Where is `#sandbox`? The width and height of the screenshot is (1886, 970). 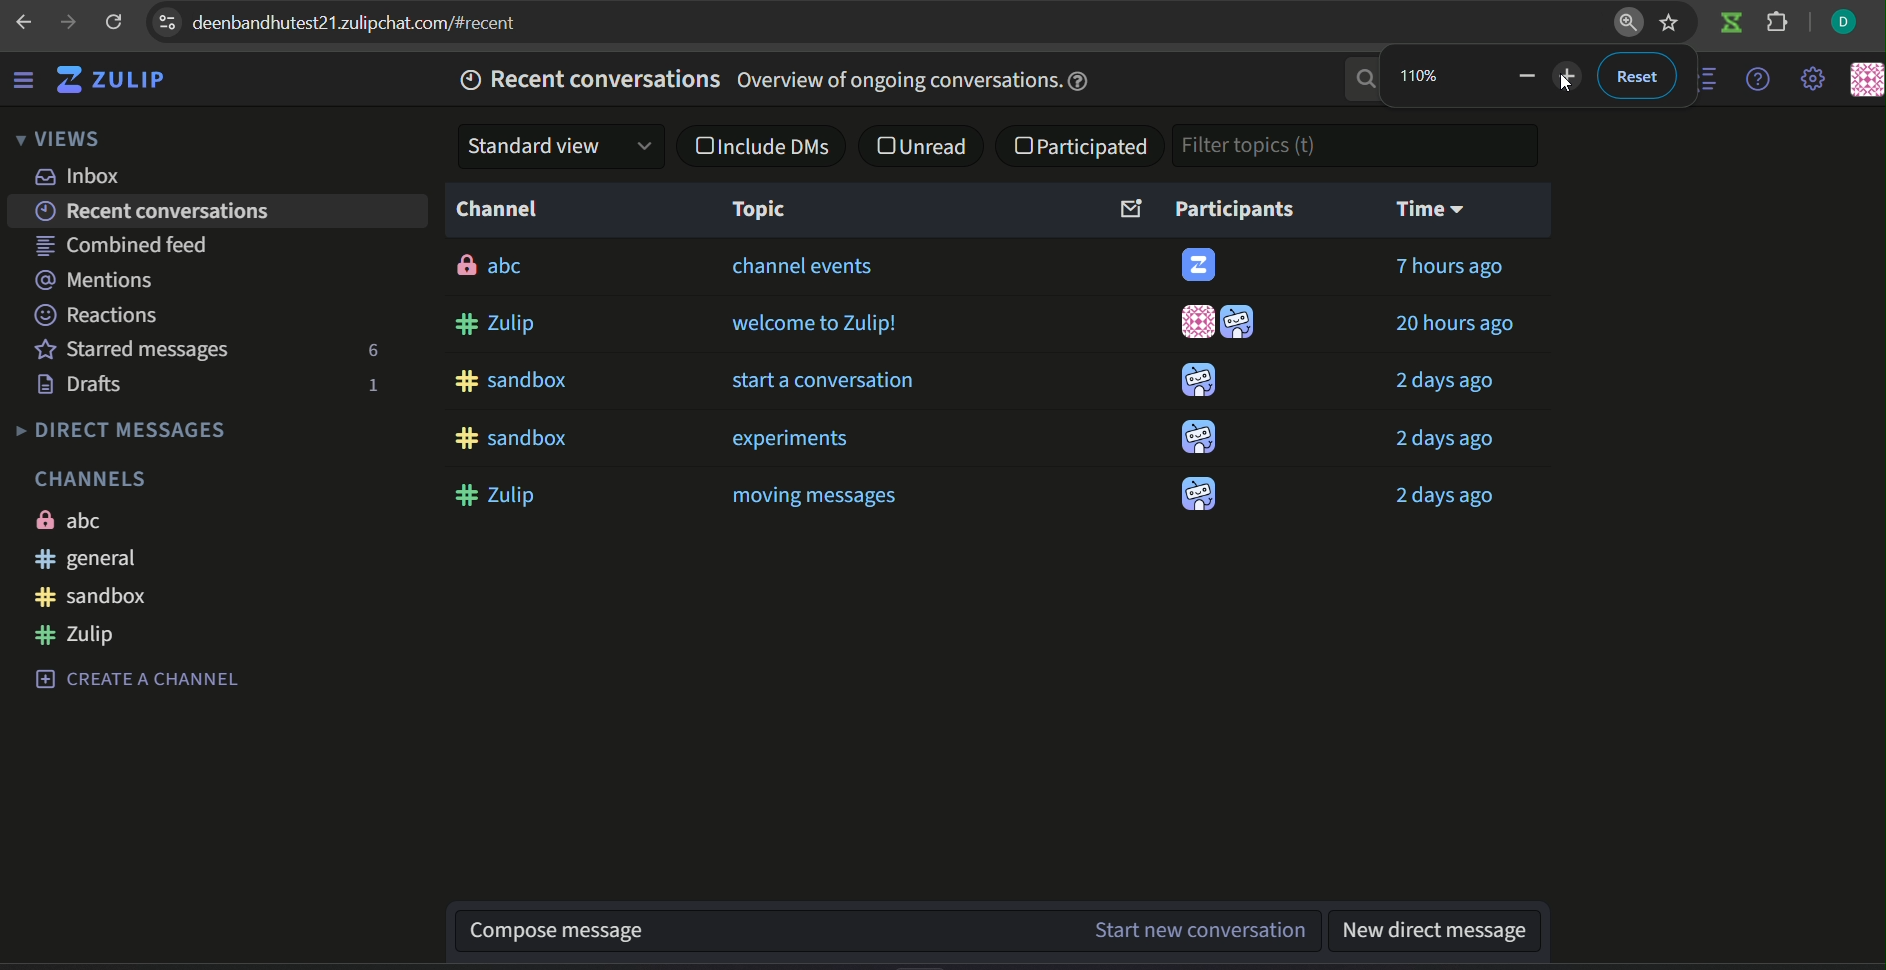
#sandbox is located at coordinates (525, 438).